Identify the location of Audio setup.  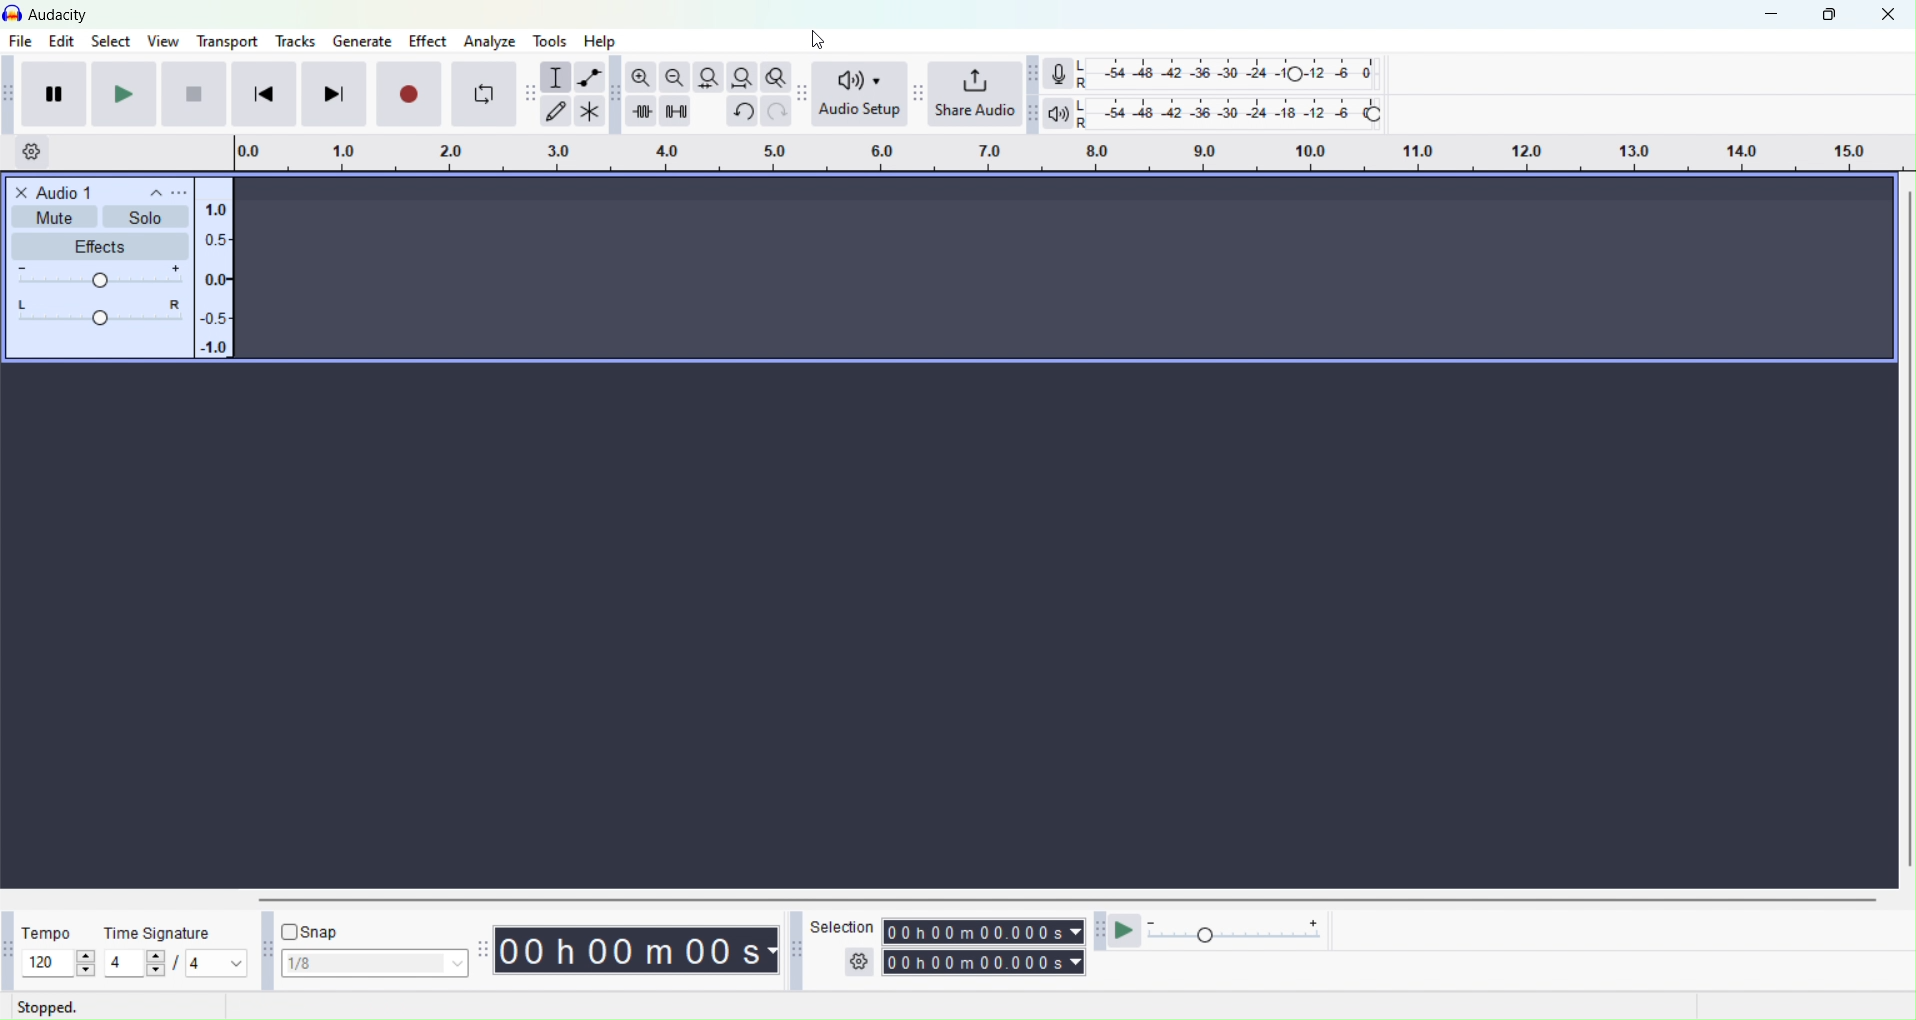
(861, 95).